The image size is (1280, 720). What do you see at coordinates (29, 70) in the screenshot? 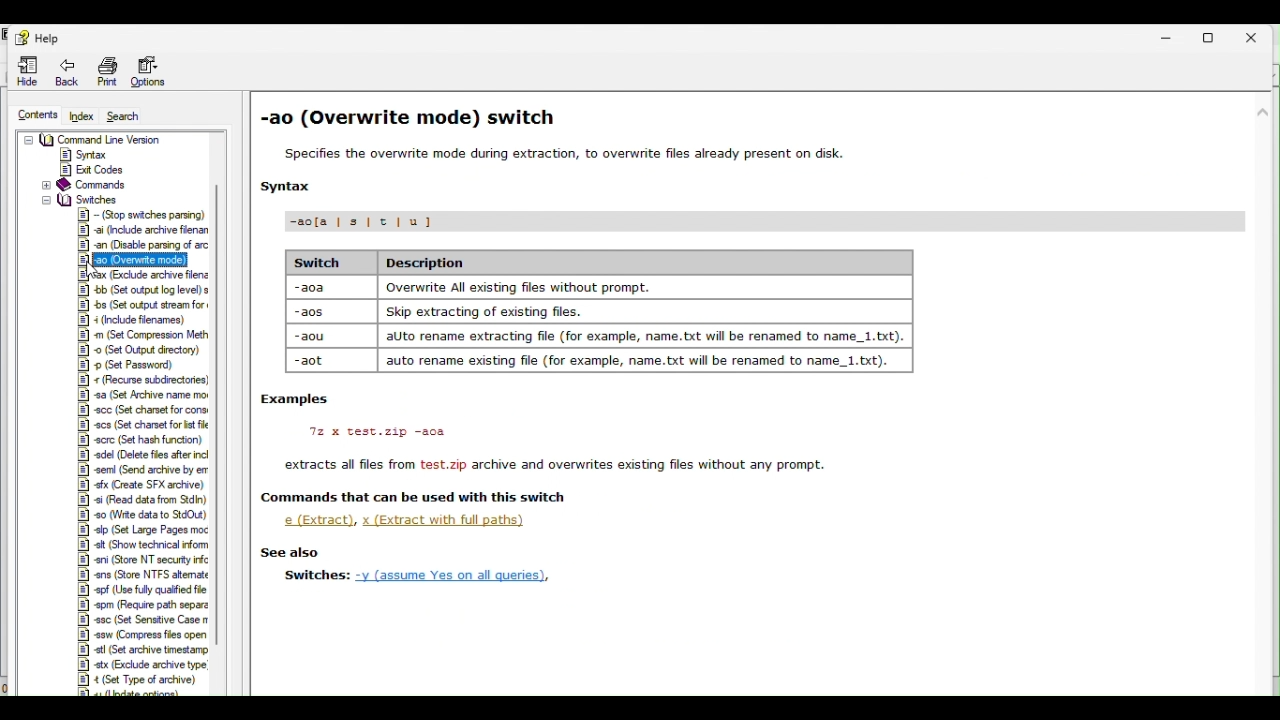
I see `Hide` at bounding box center [29, 70].